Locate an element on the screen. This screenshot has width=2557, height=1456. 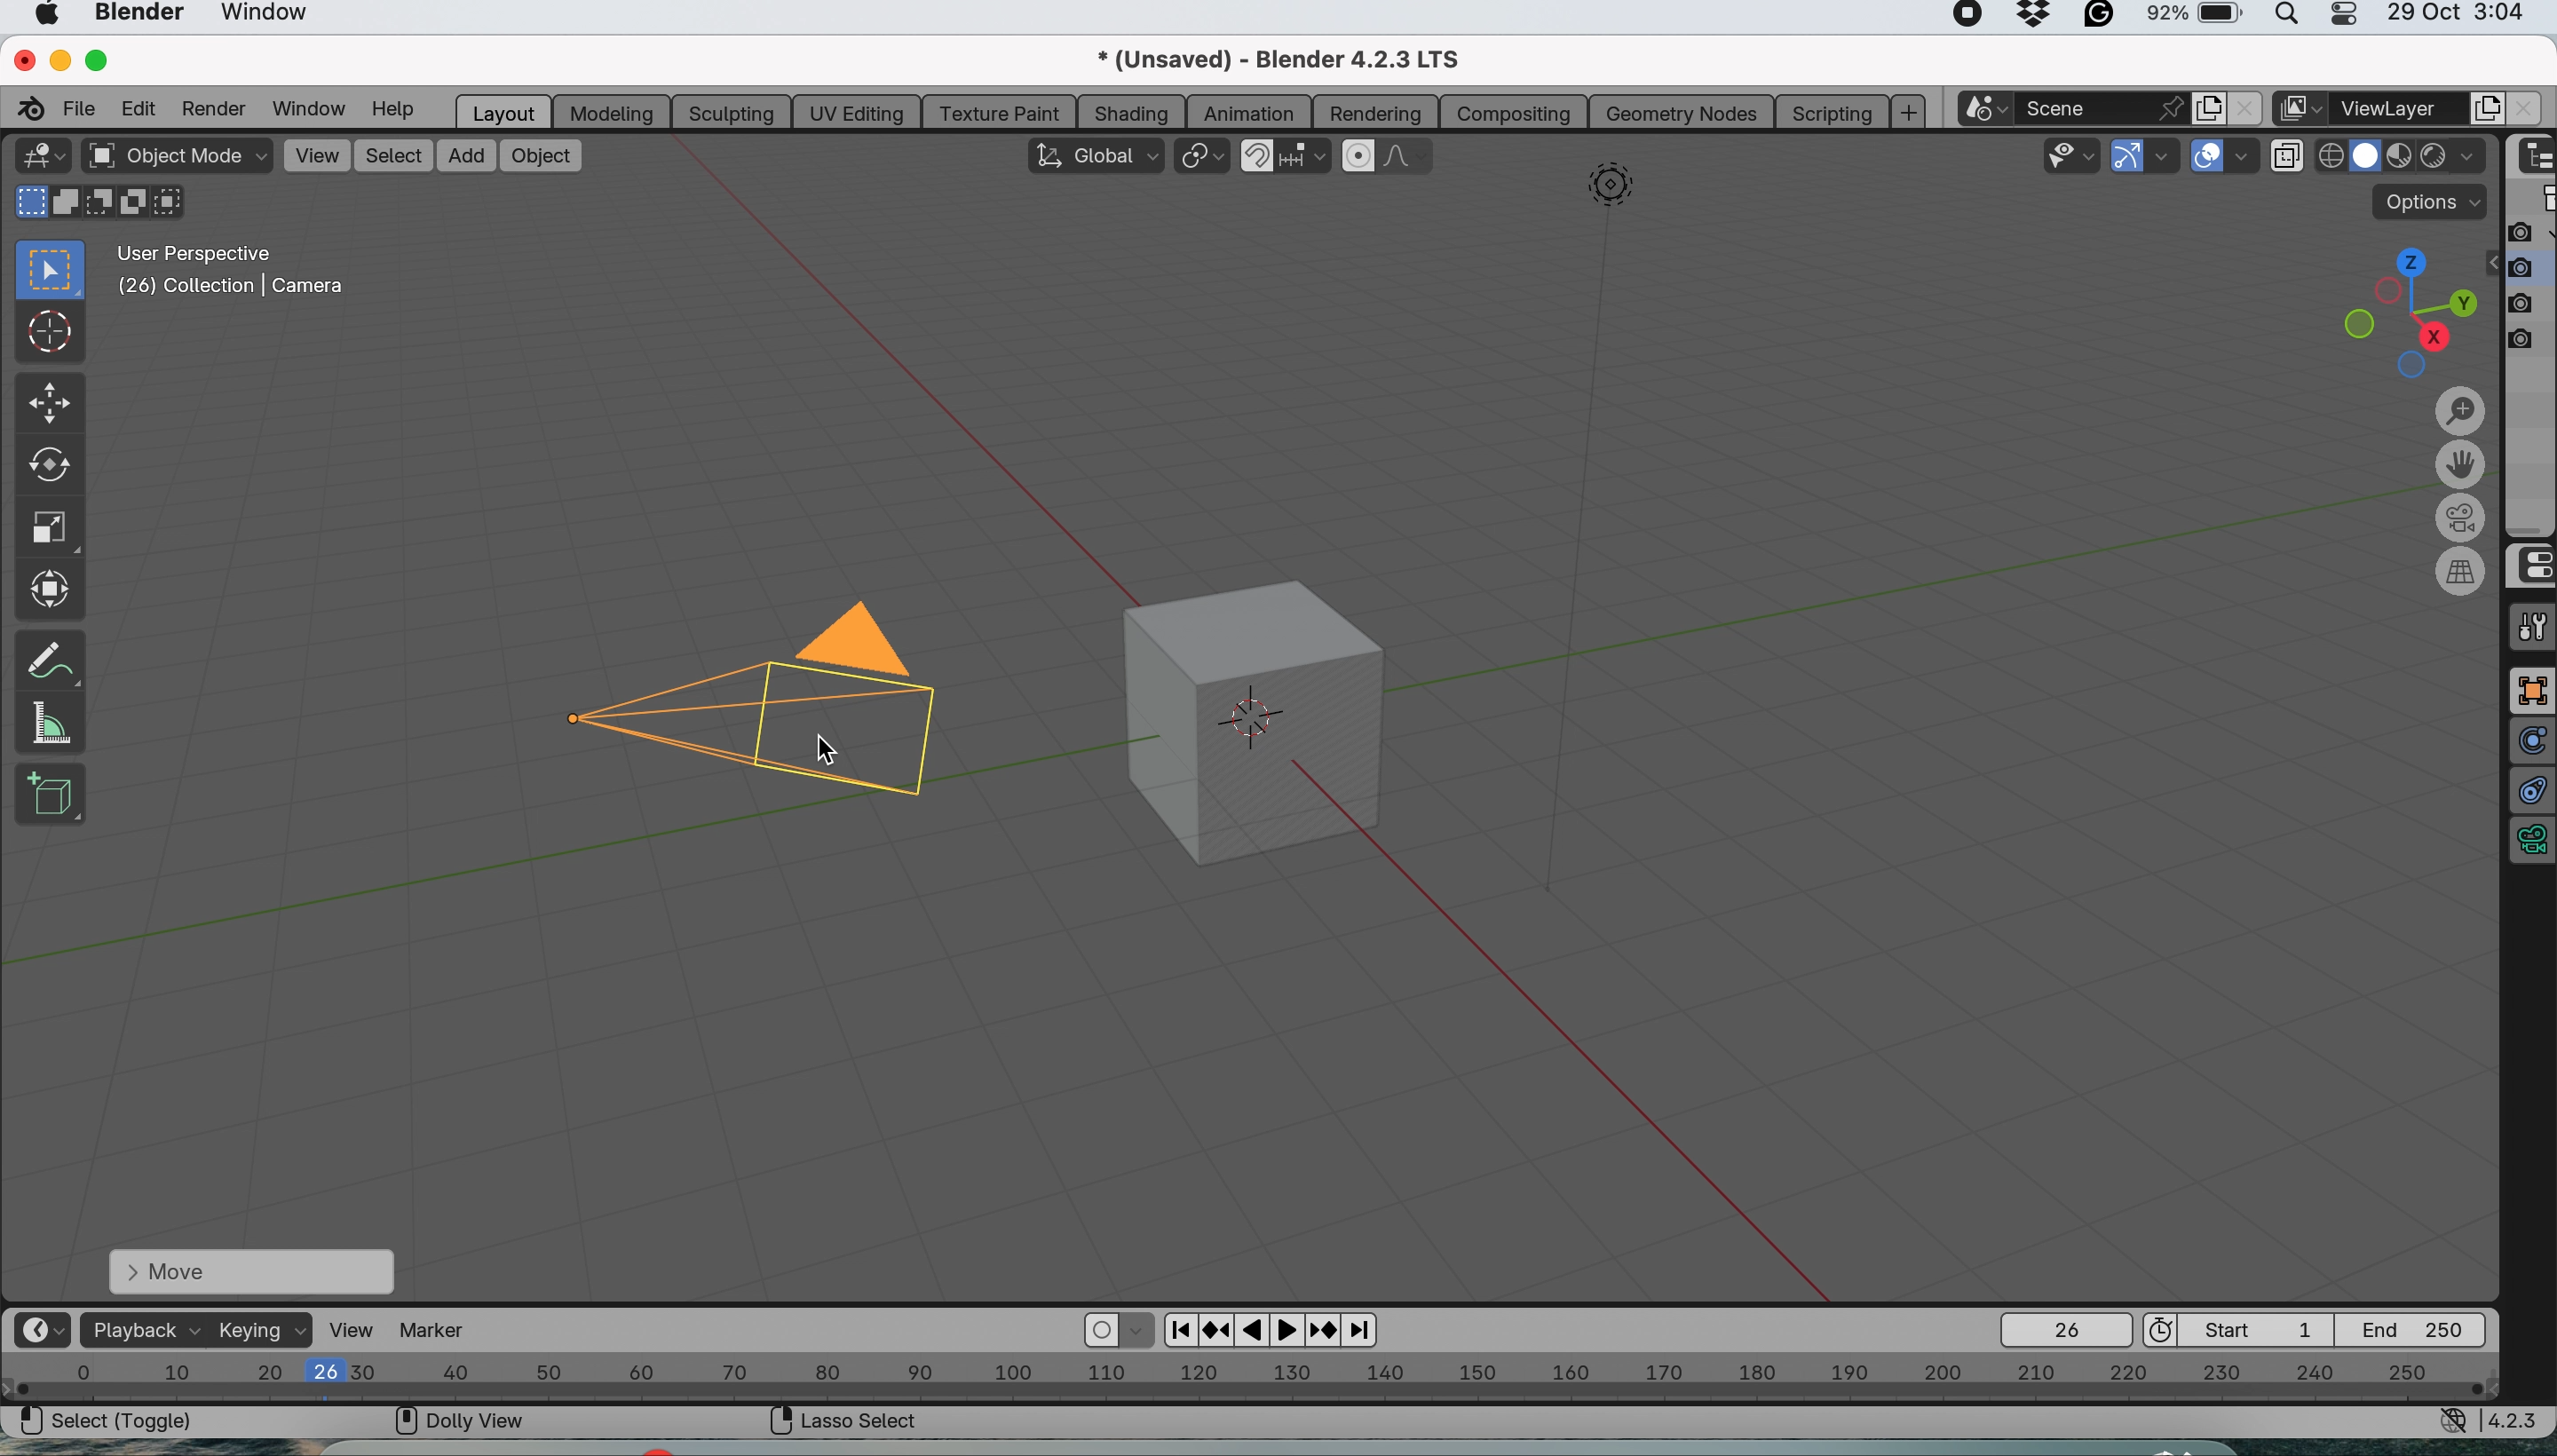
show gizmos is located at coordinates (2128, 157).